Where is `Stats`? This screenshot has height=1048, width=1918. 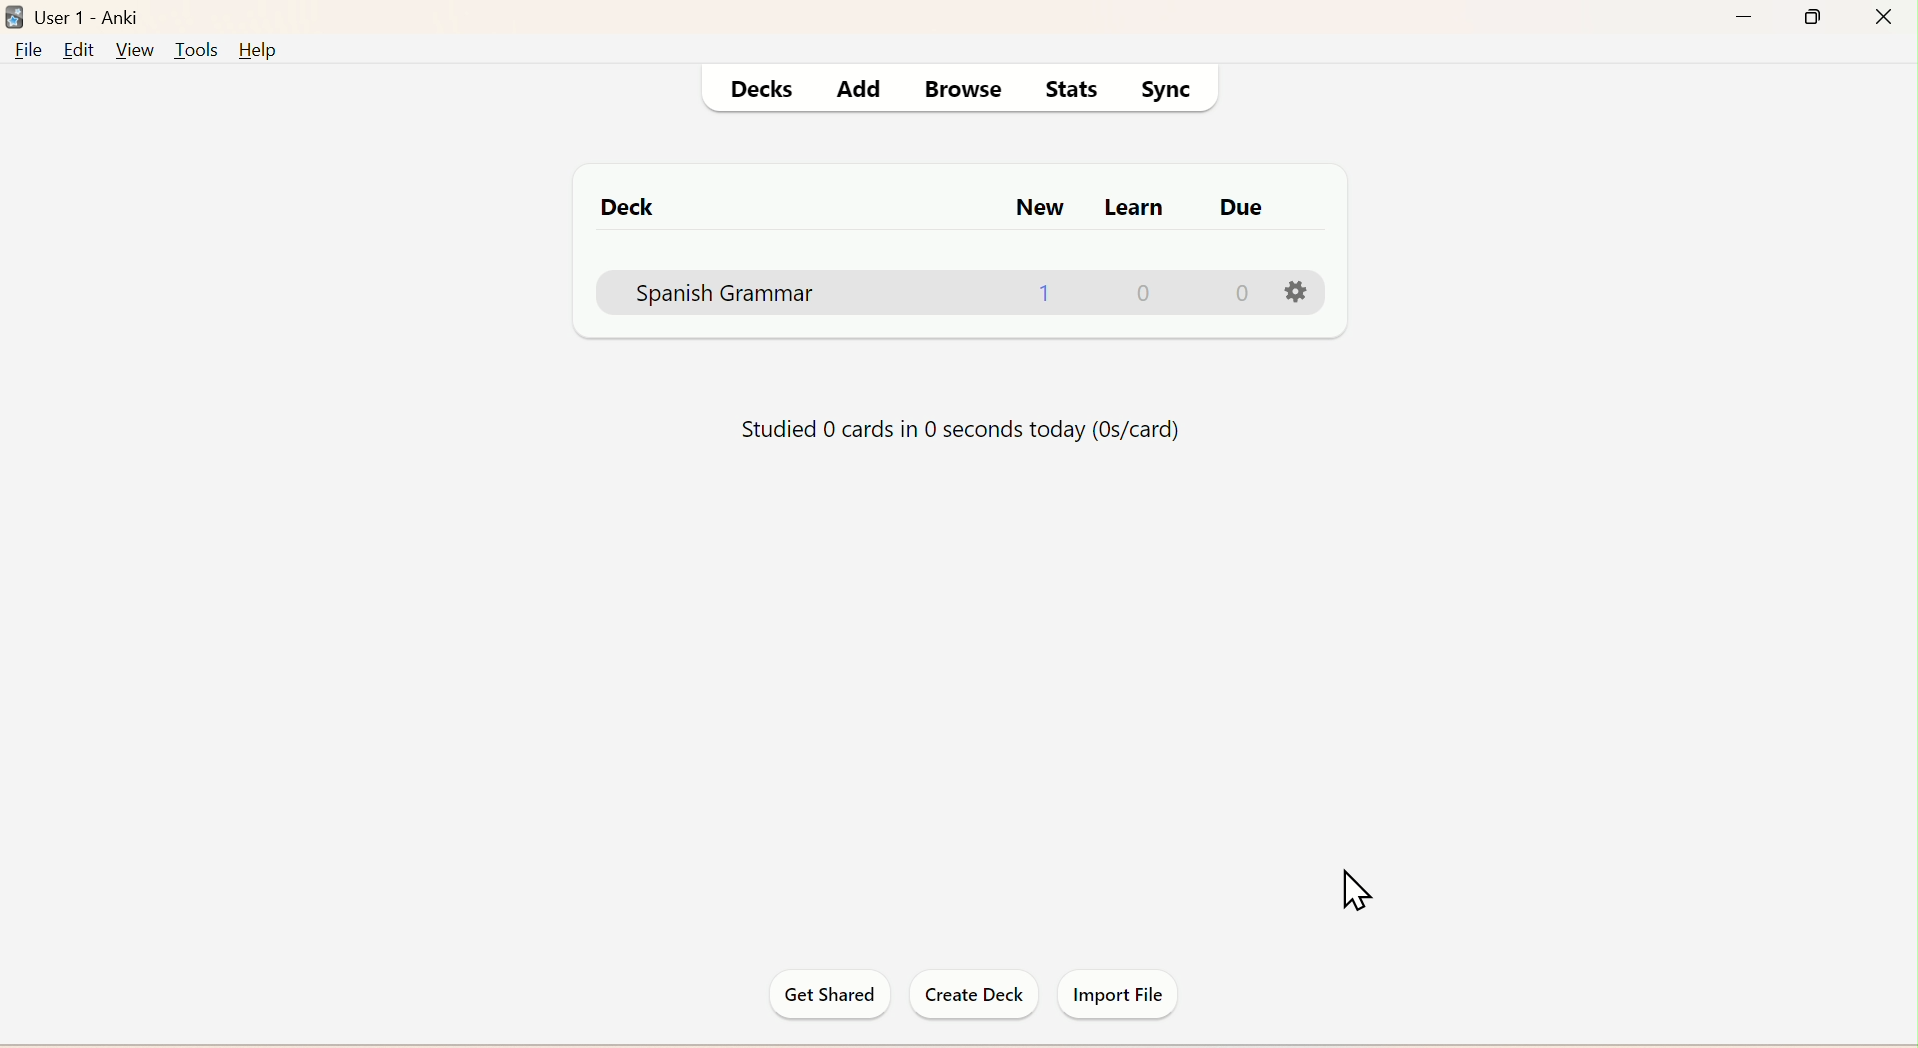
Stats is located at coordinates (1073, 88).